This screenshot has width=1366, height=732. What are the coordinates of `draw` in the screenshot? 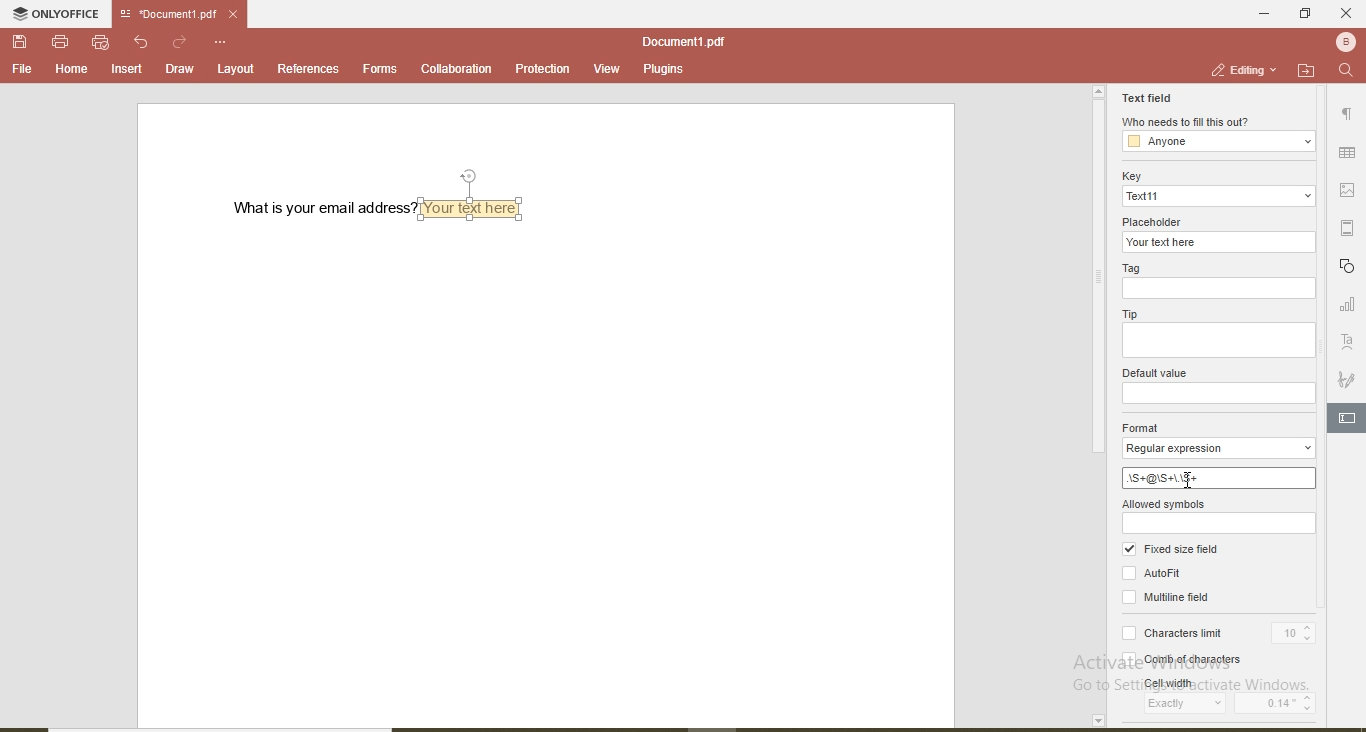 It's located at (178, 68).